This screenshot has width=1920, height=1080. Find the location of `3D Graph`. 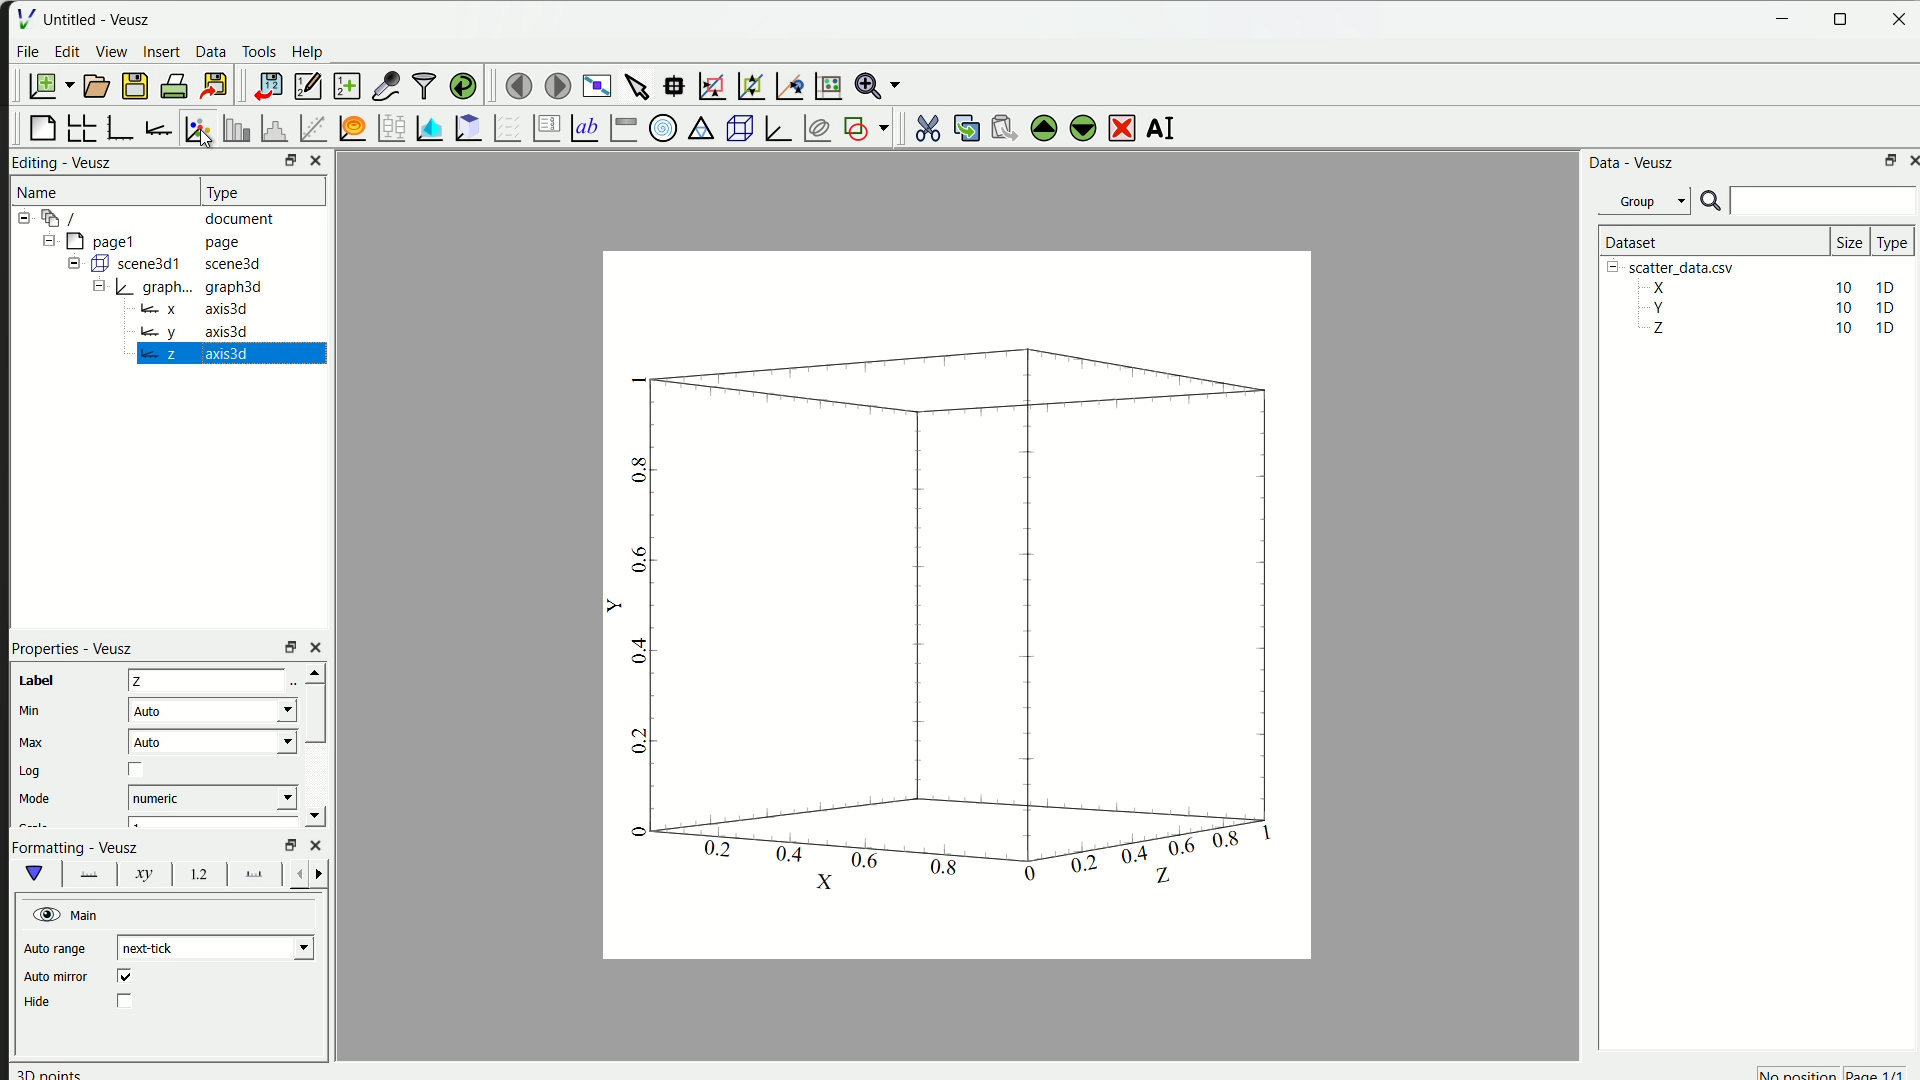

3D Graph is located at coordinates (774, 127).